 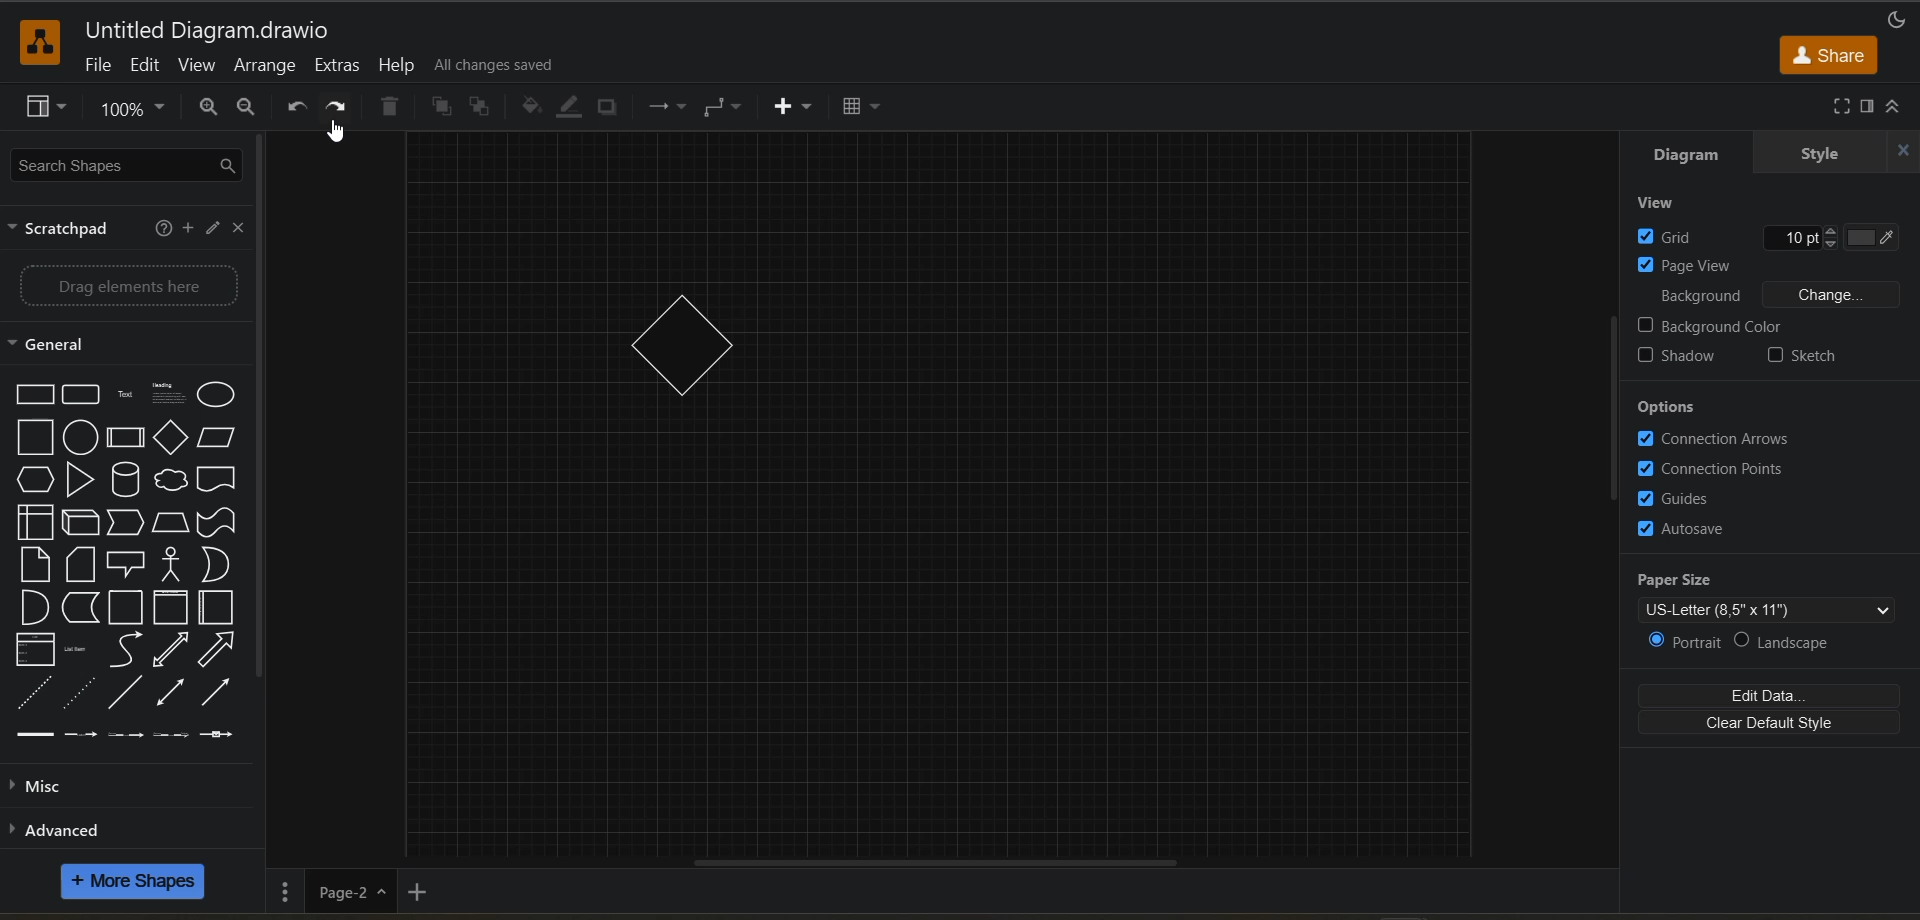 What do you see at coordinates (1689, 158) in the screenshot?
I see `diagram` at bounding box center [1689, 158].